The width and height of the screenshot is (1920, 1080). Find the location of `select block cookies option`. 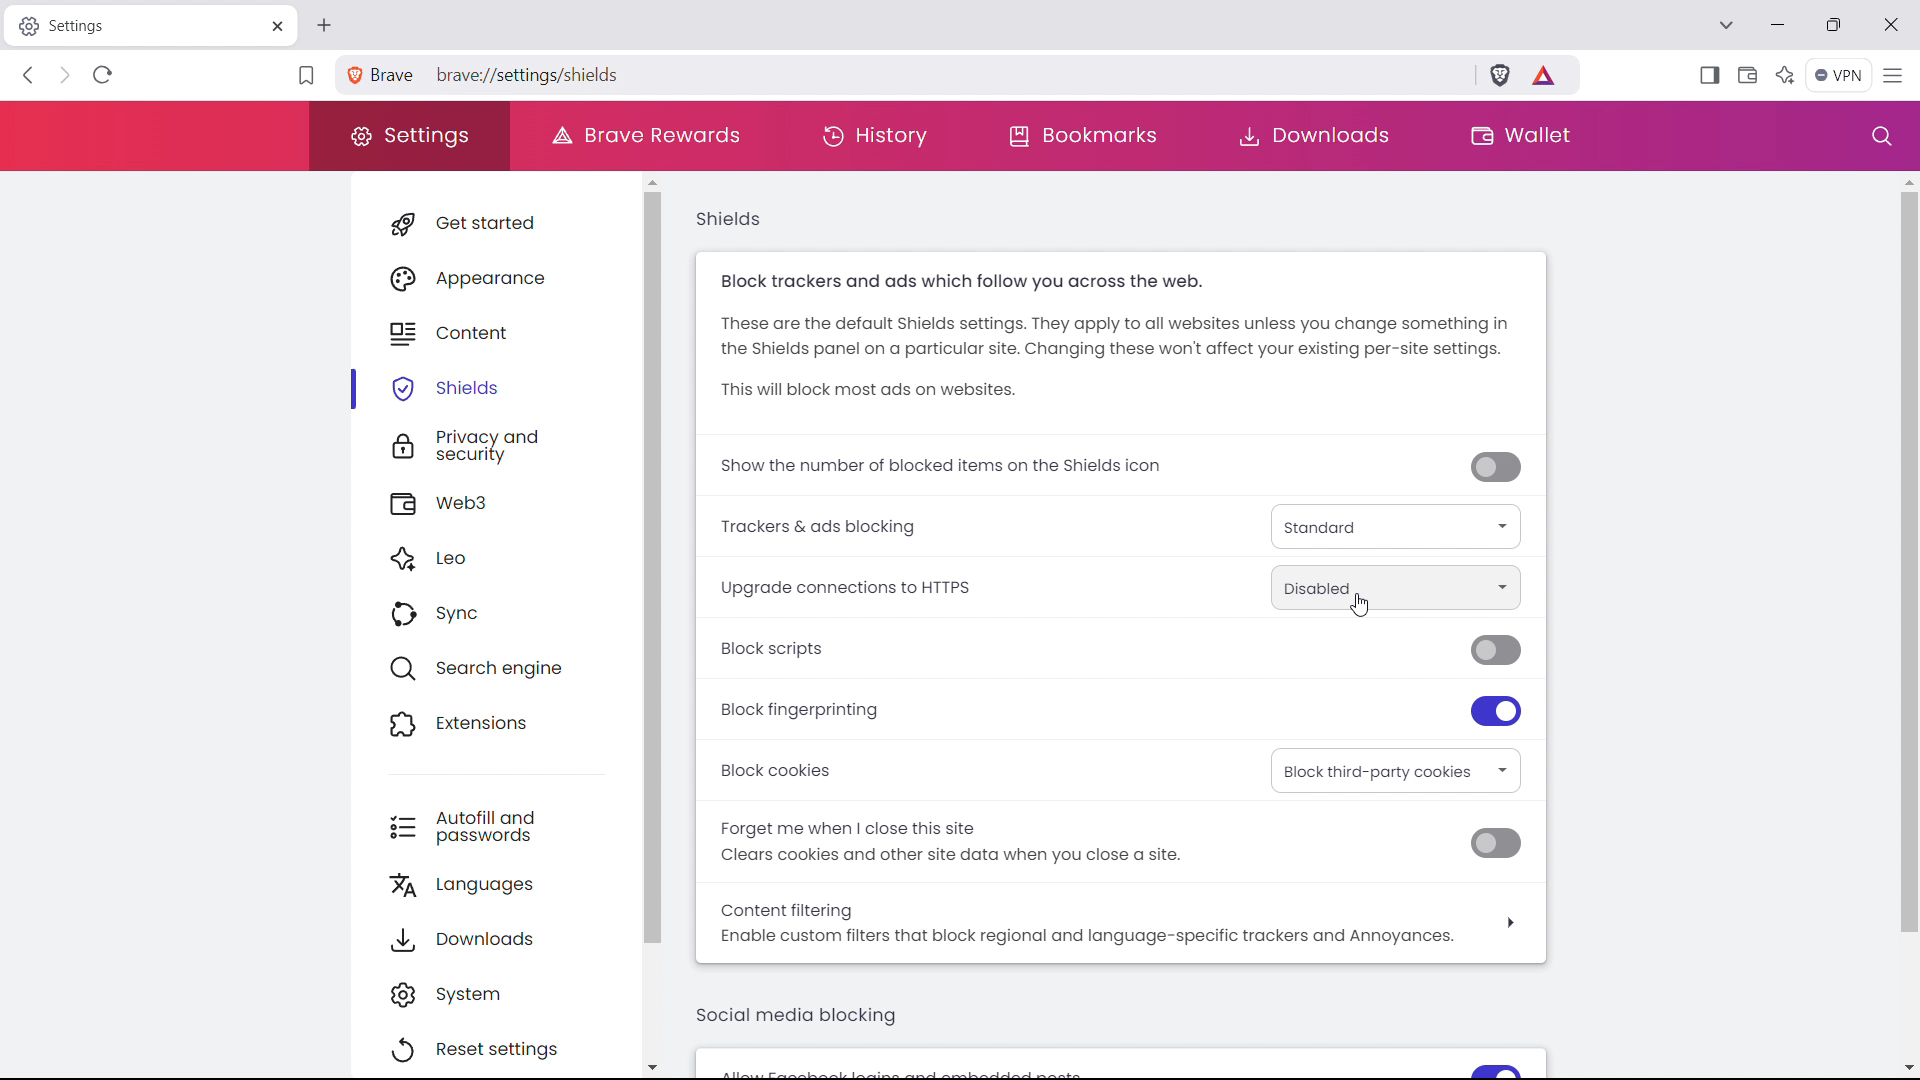

select block cookies option is located at coordinates (1398, 770).